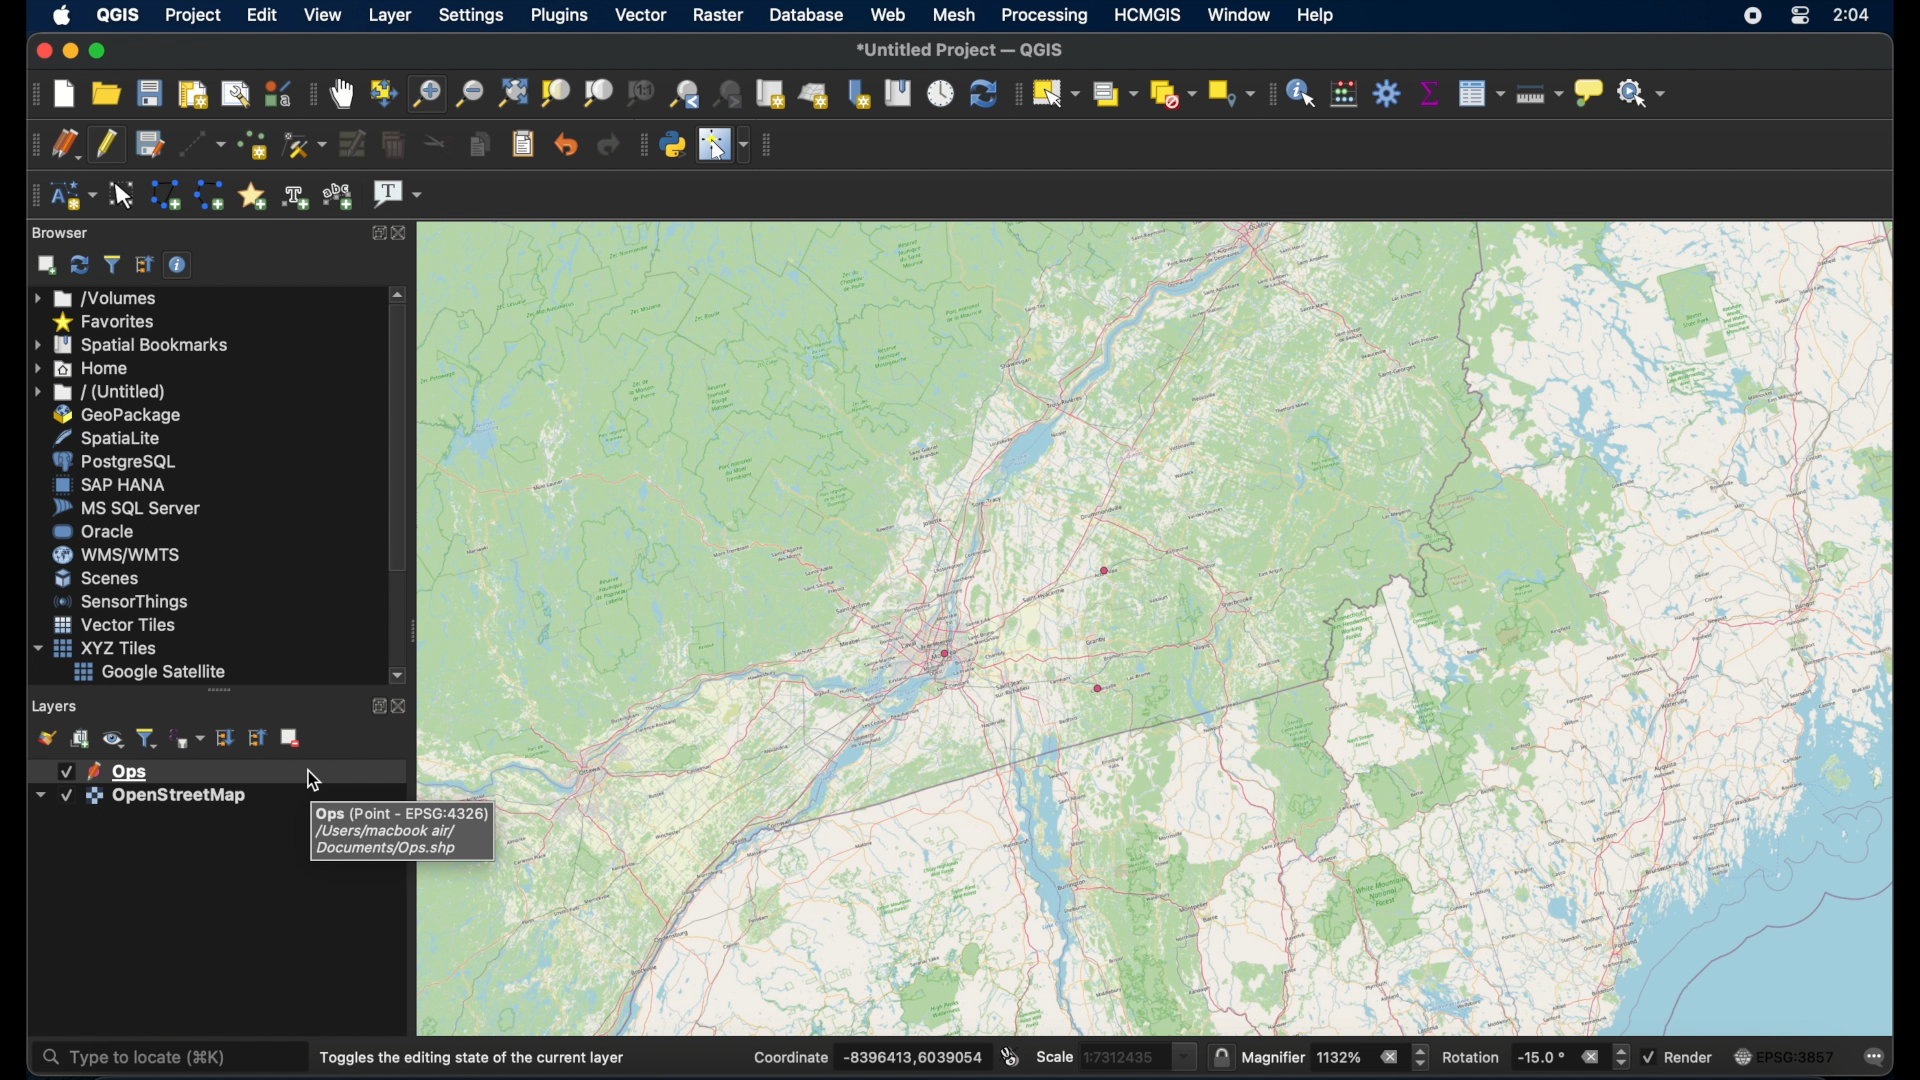 This screenshot has height=1080, width=1920. I want to click on HCMGIS, so click(1145, 16).